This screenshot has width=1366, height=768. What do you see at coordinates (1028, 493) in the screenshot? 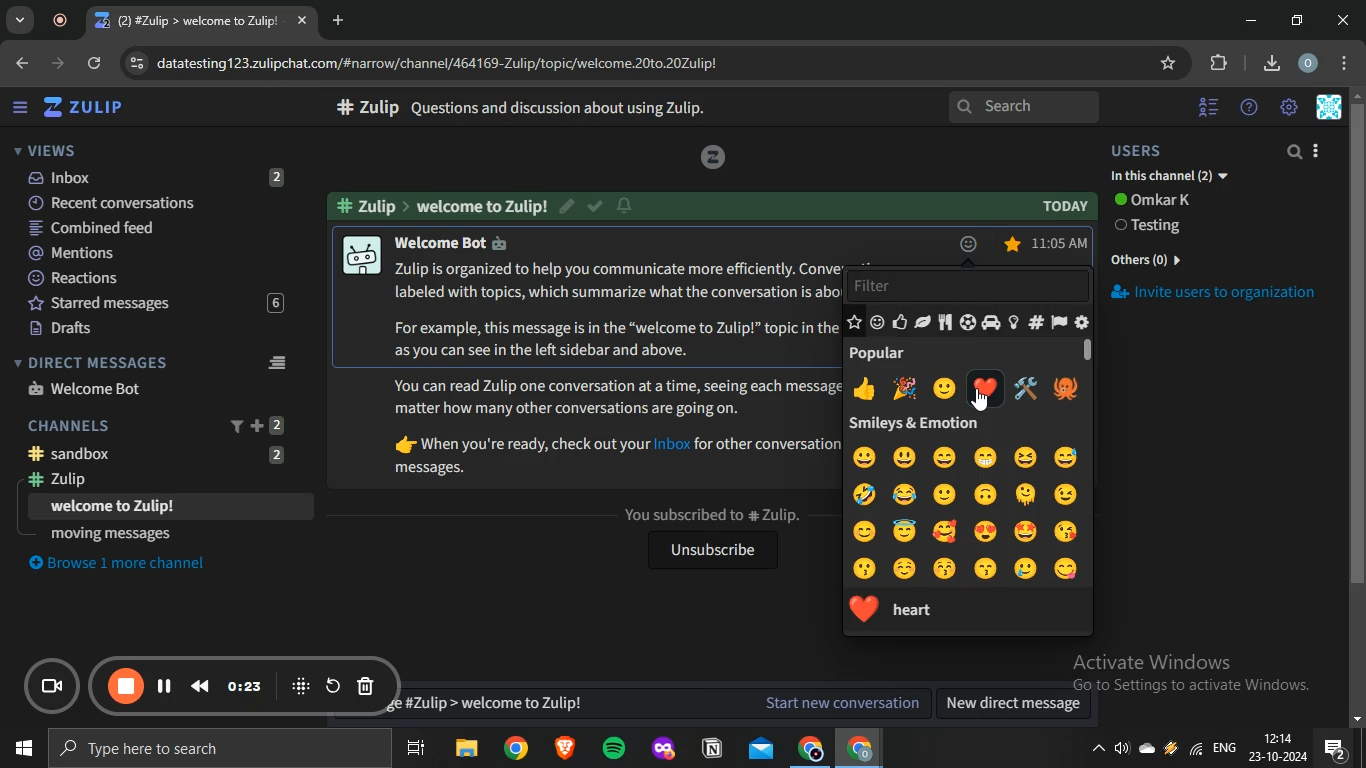
I see `melting face` at bounding box center [1028, 493].